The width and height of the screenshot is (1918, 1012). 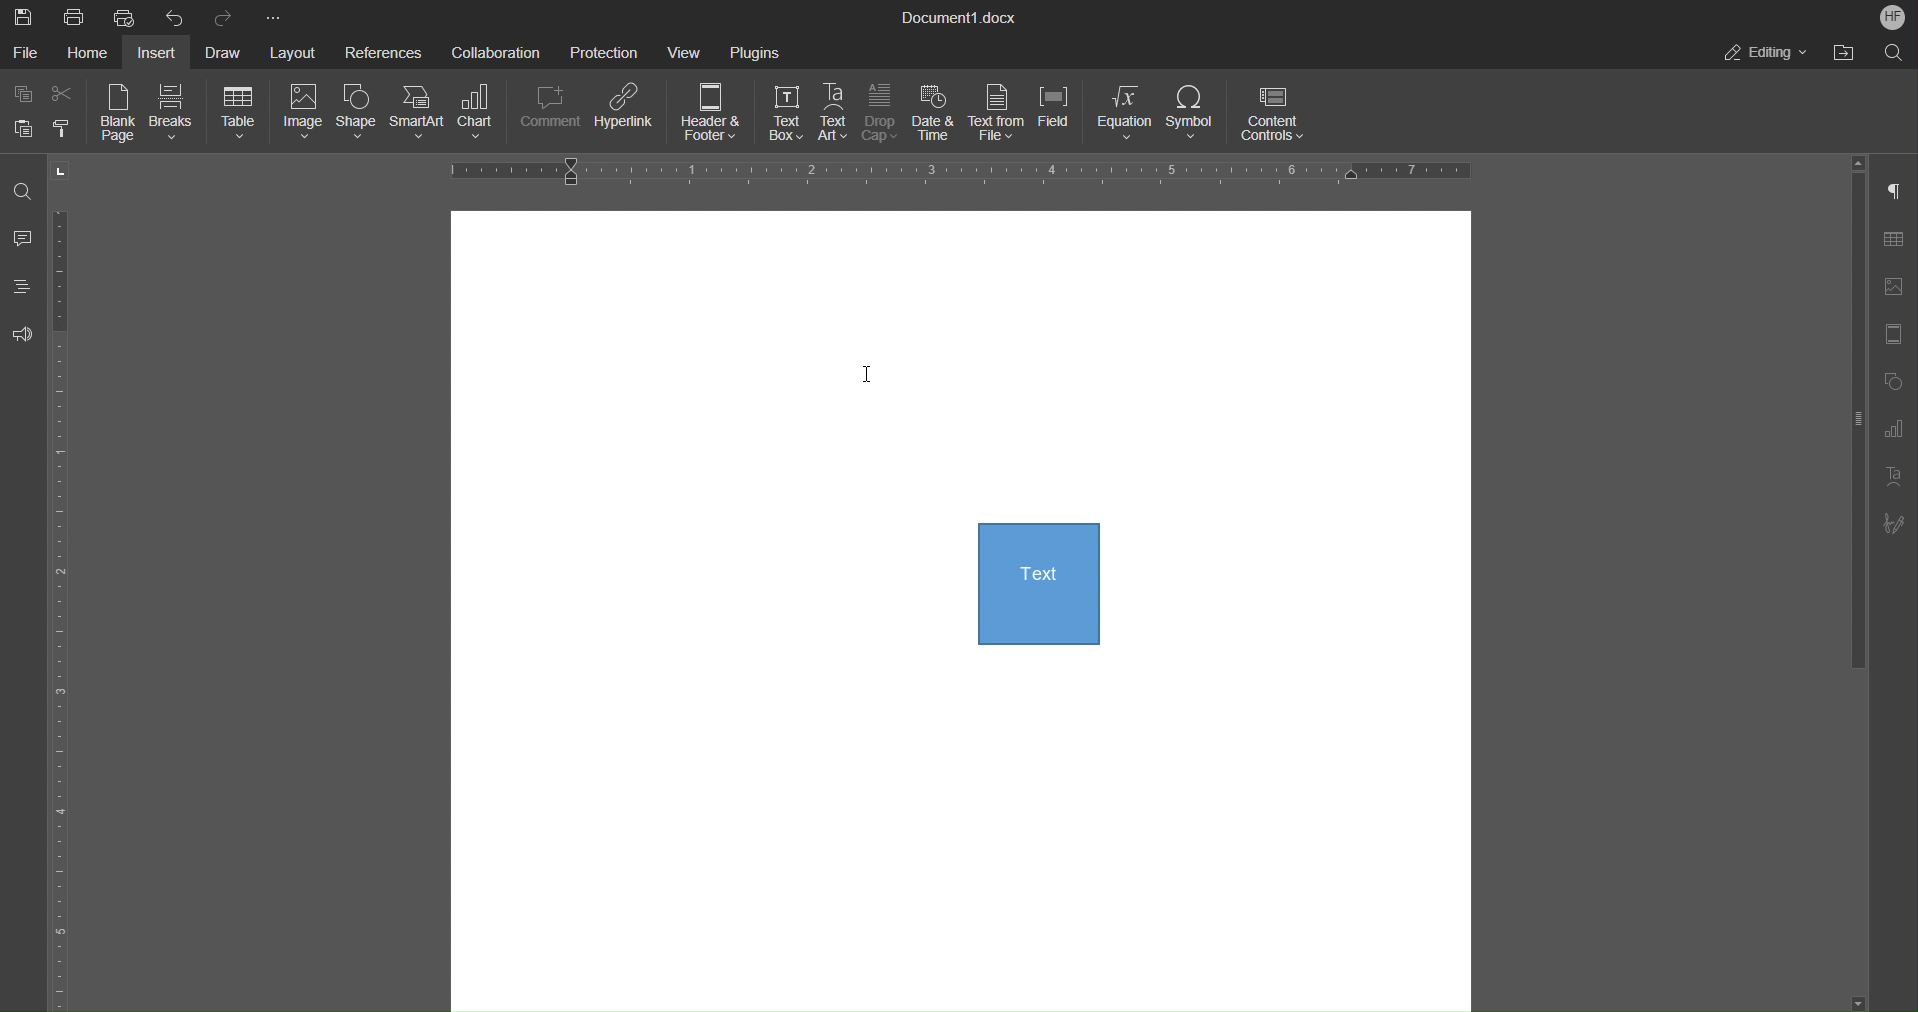 What do you see at coordinates (1898, 477) in the screenshot?
I see `Text Art` at bounding box center [1898, 477].